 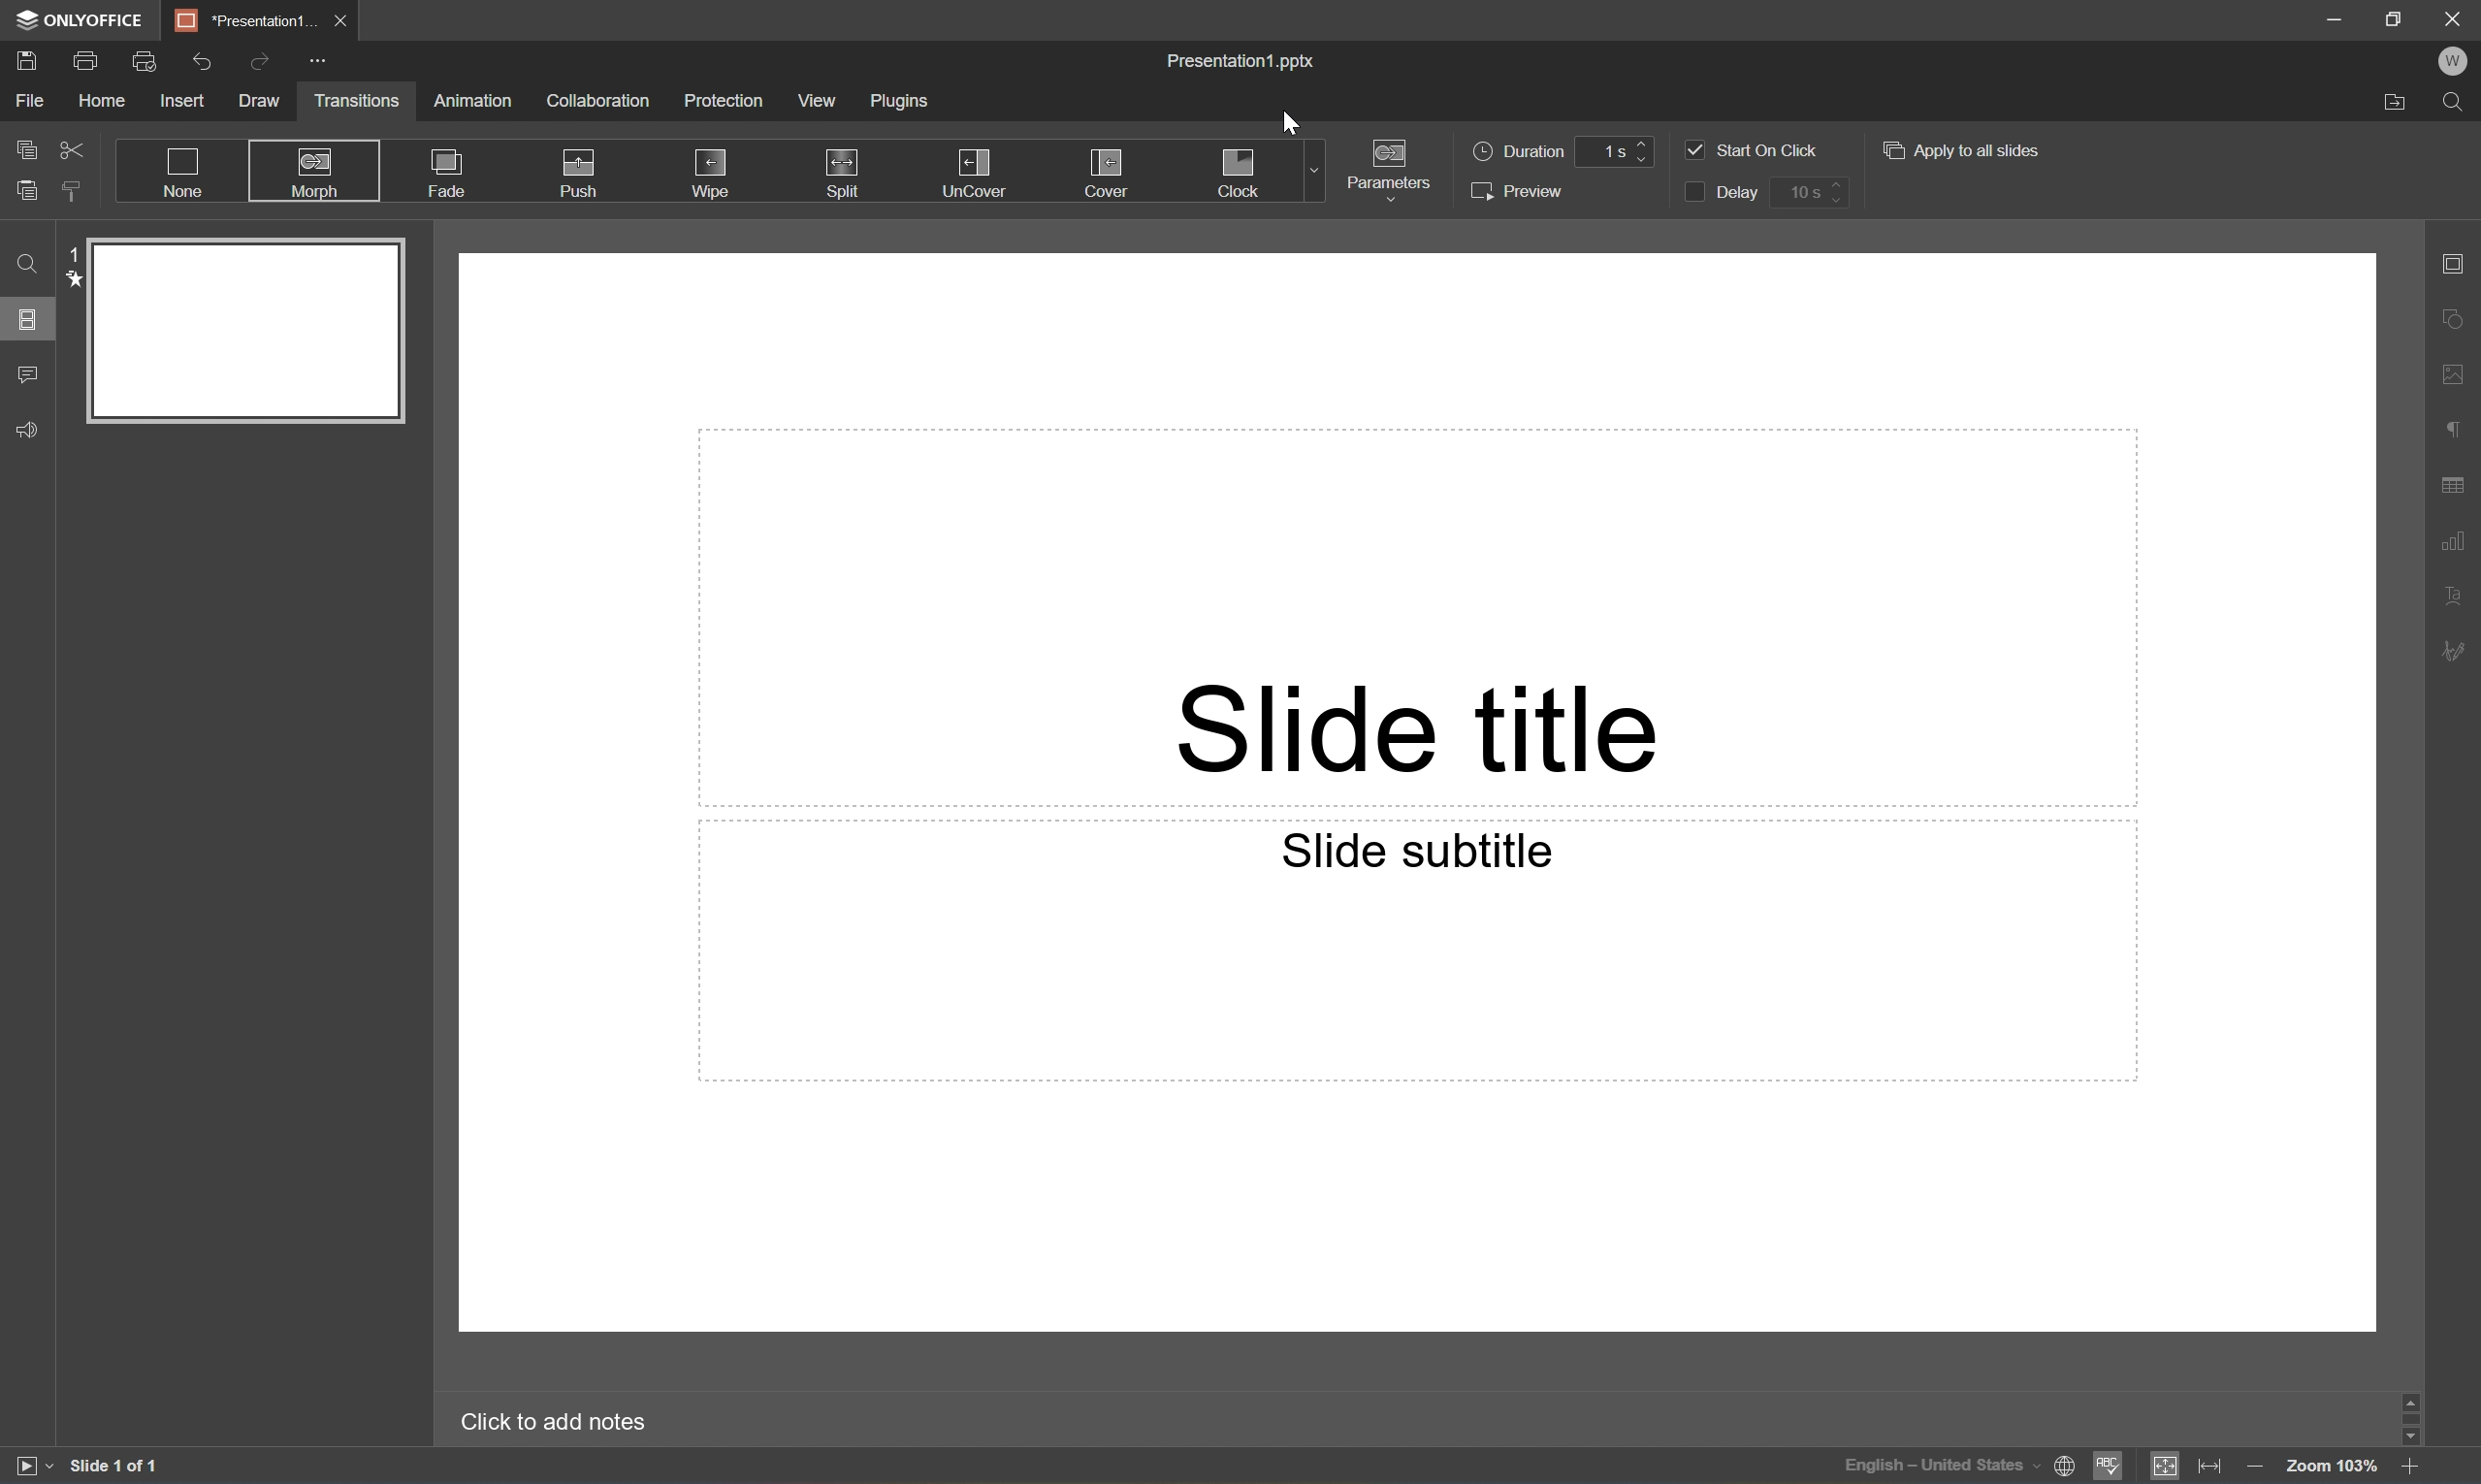 What do you see at coordinates (1689, 148) in the screenshot?
I see `Checkbox` at bounding box center [1689, 148].